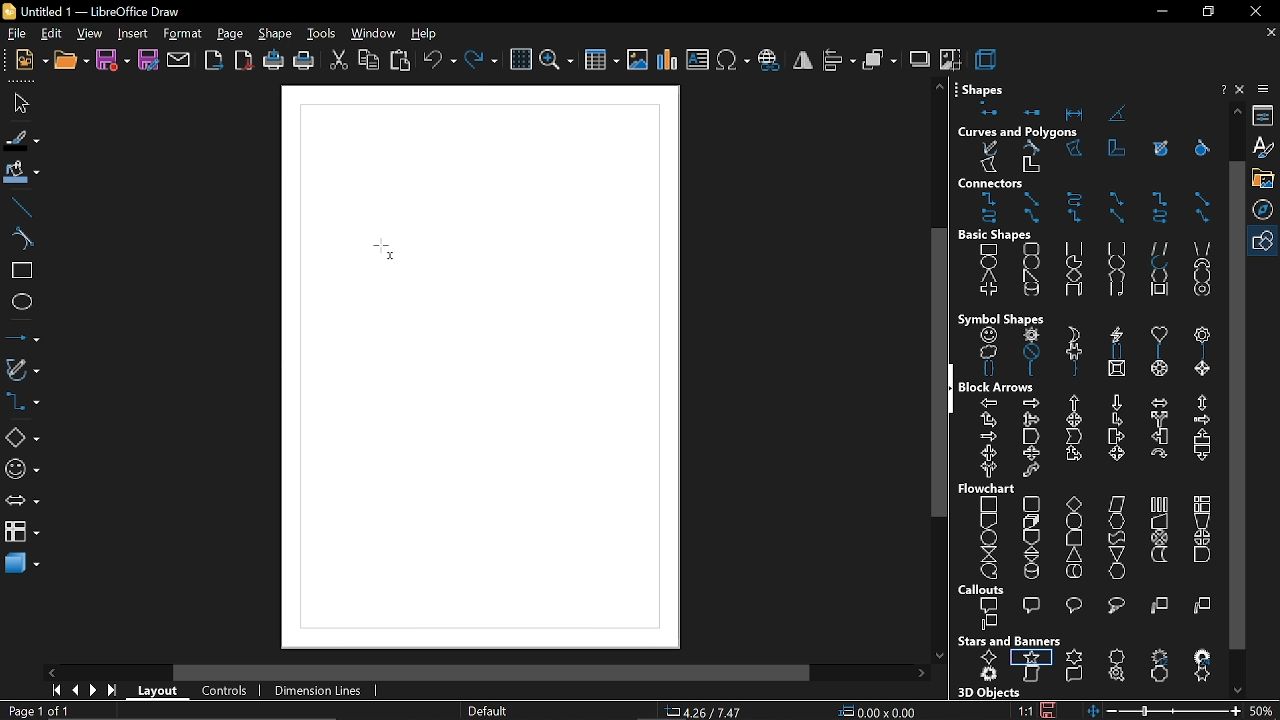 This screenshot has width=1280, height=720. What do you see at coordinates (54, 690) in the screenshot?
I see `go to first page` at bounding box center [54, 690].